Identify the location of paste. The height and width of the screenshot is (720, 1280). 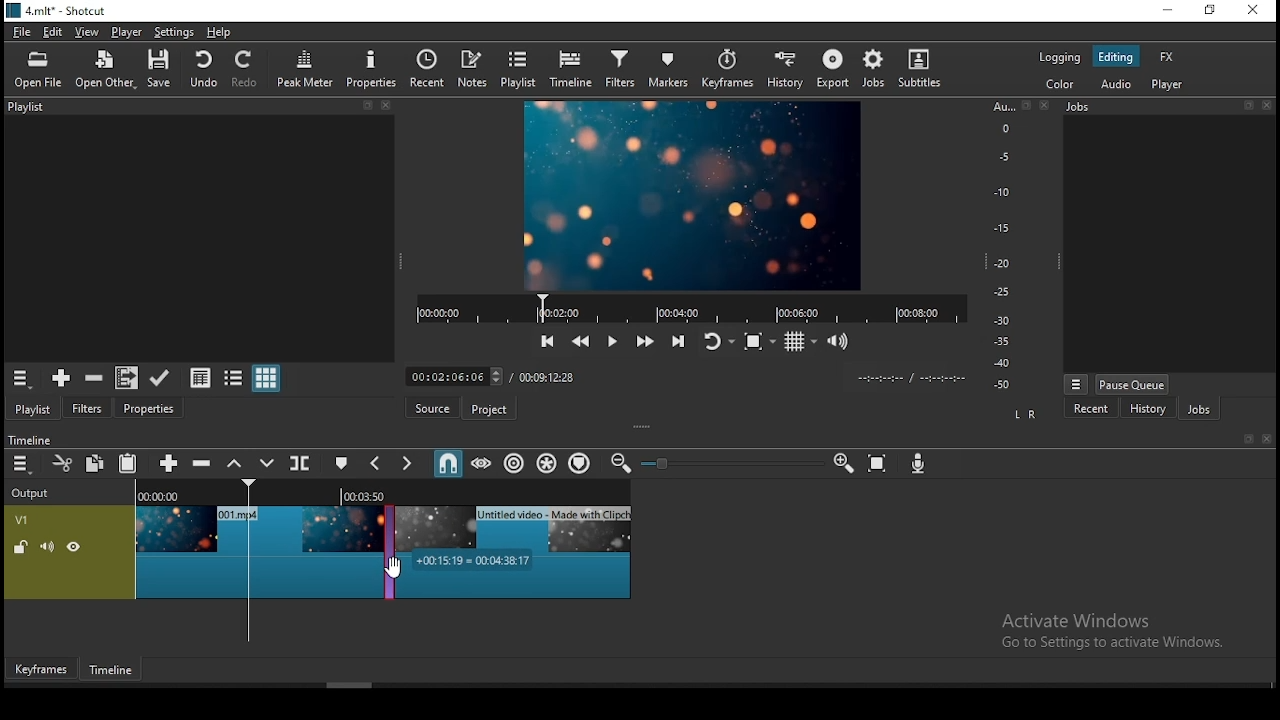
(127, 463).